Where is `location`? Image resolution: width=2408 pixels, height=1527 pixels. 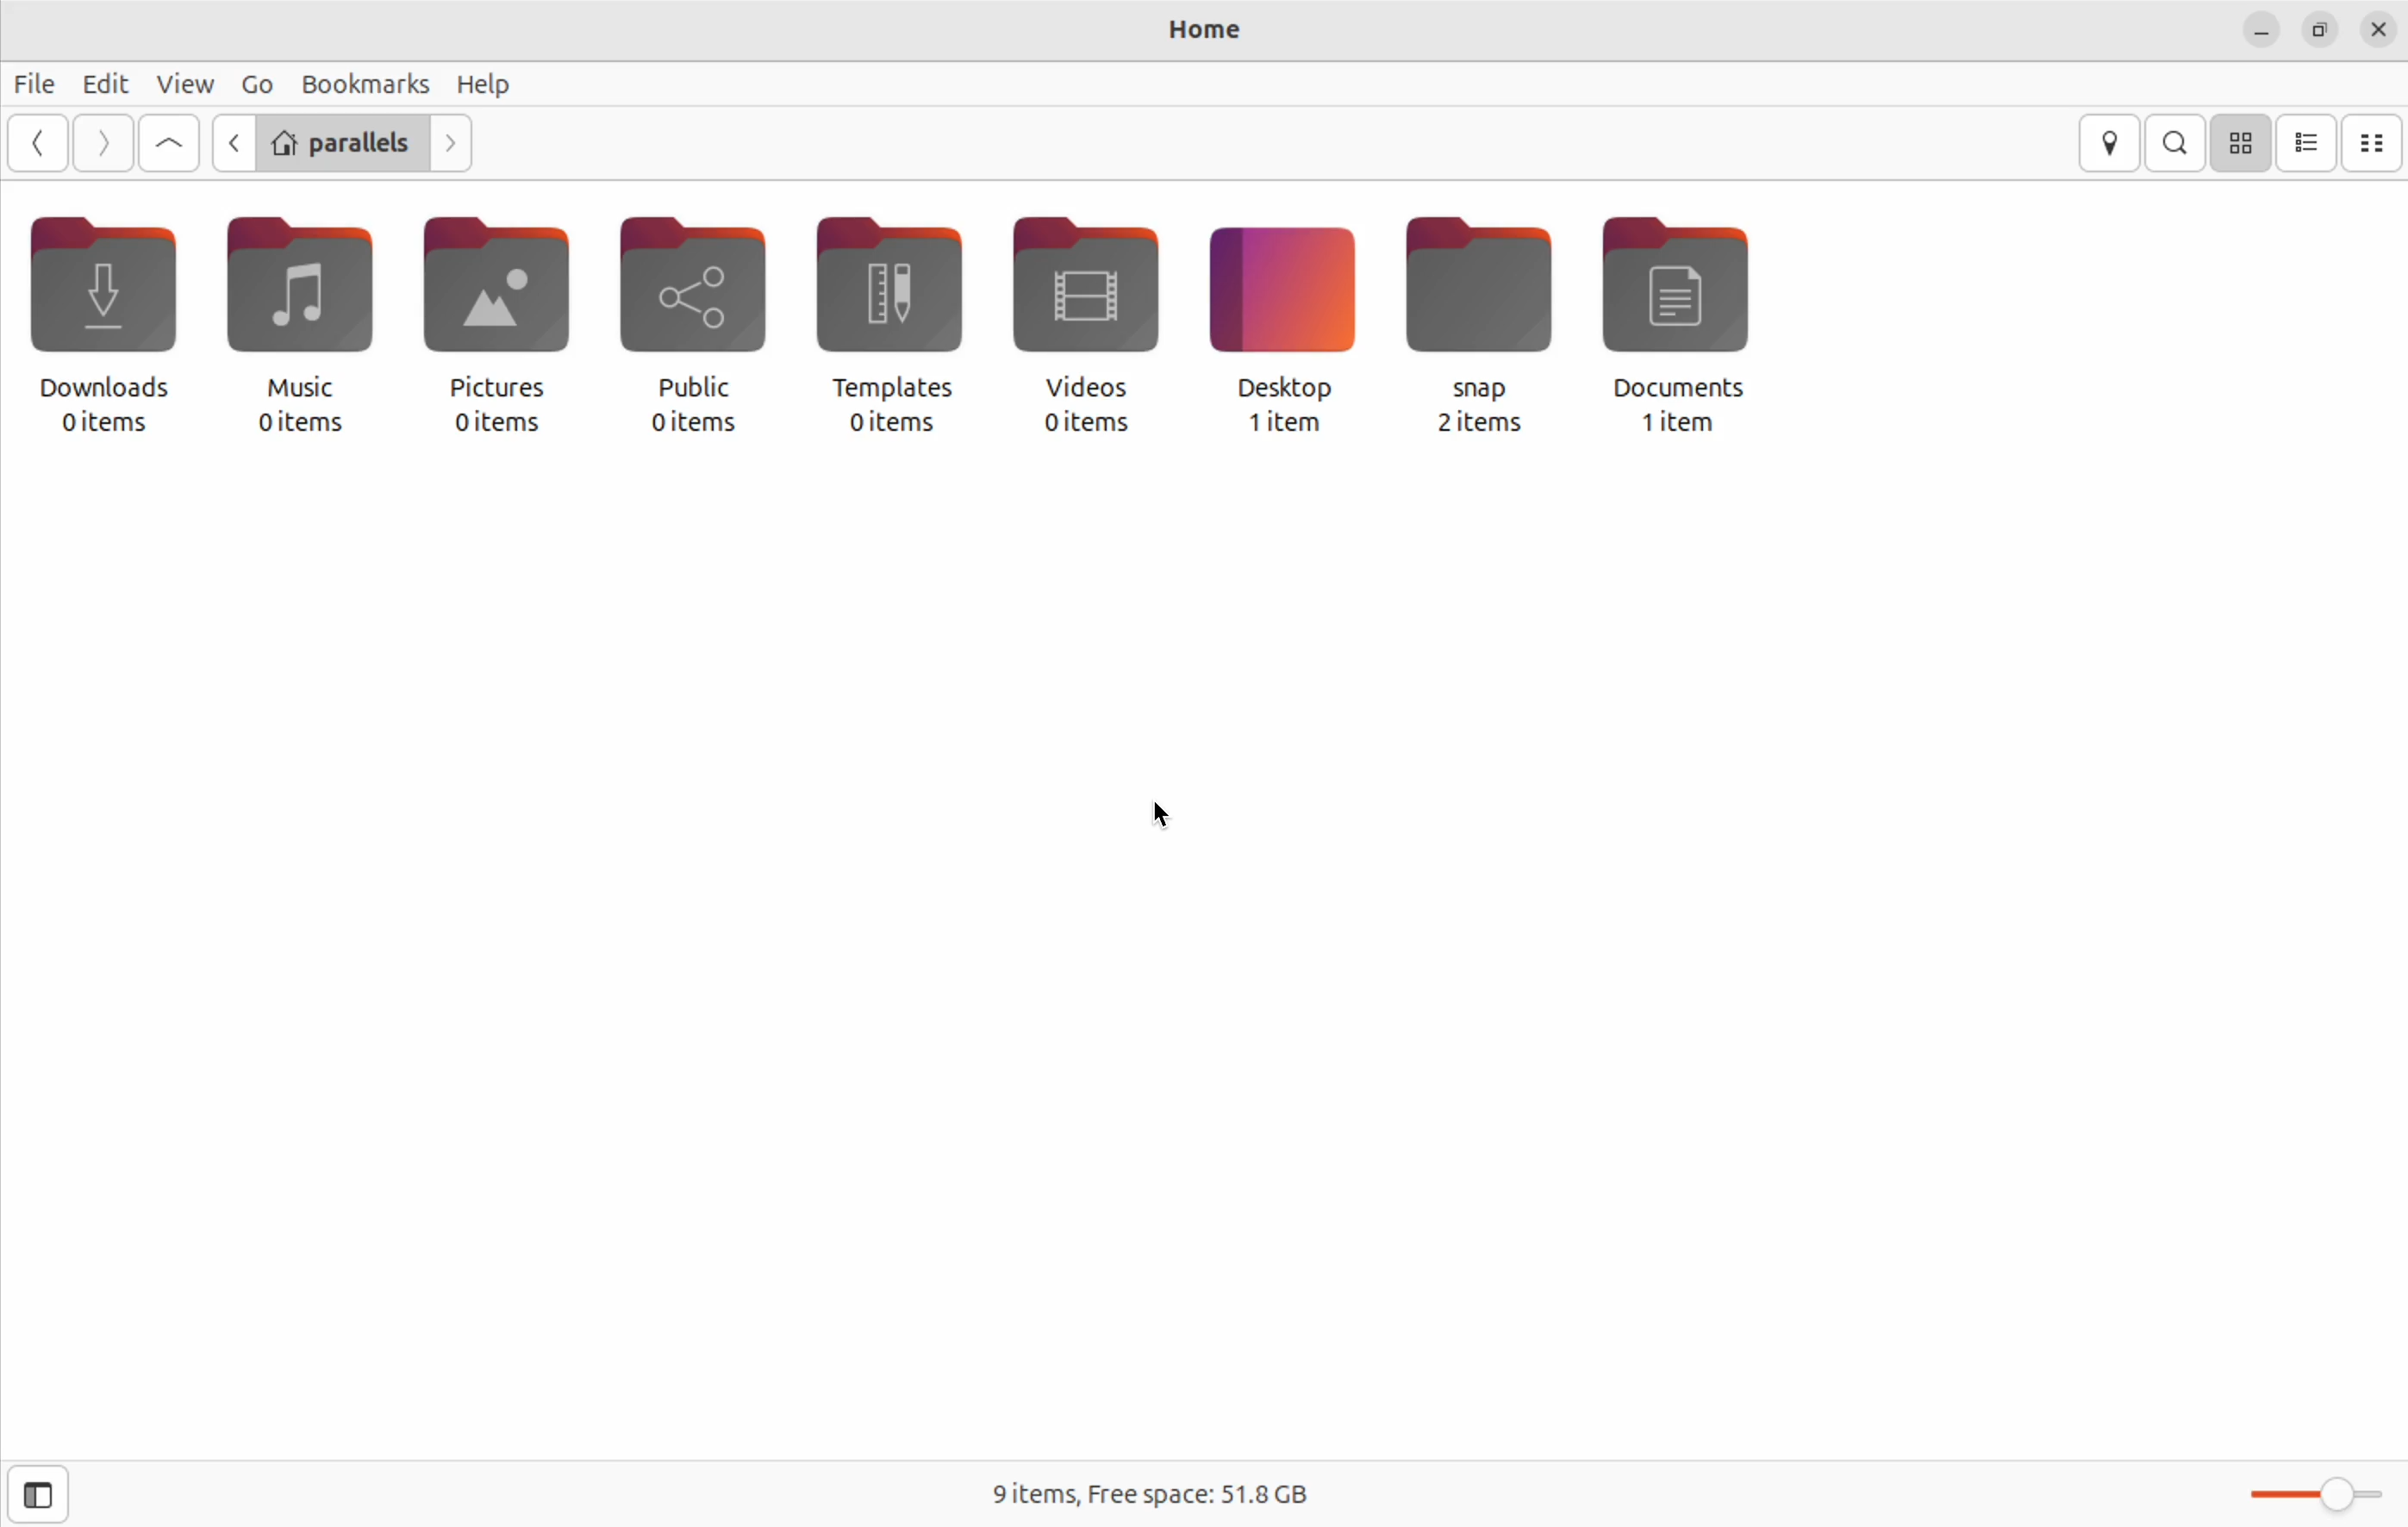 location is located at coordinates (2109, 144).